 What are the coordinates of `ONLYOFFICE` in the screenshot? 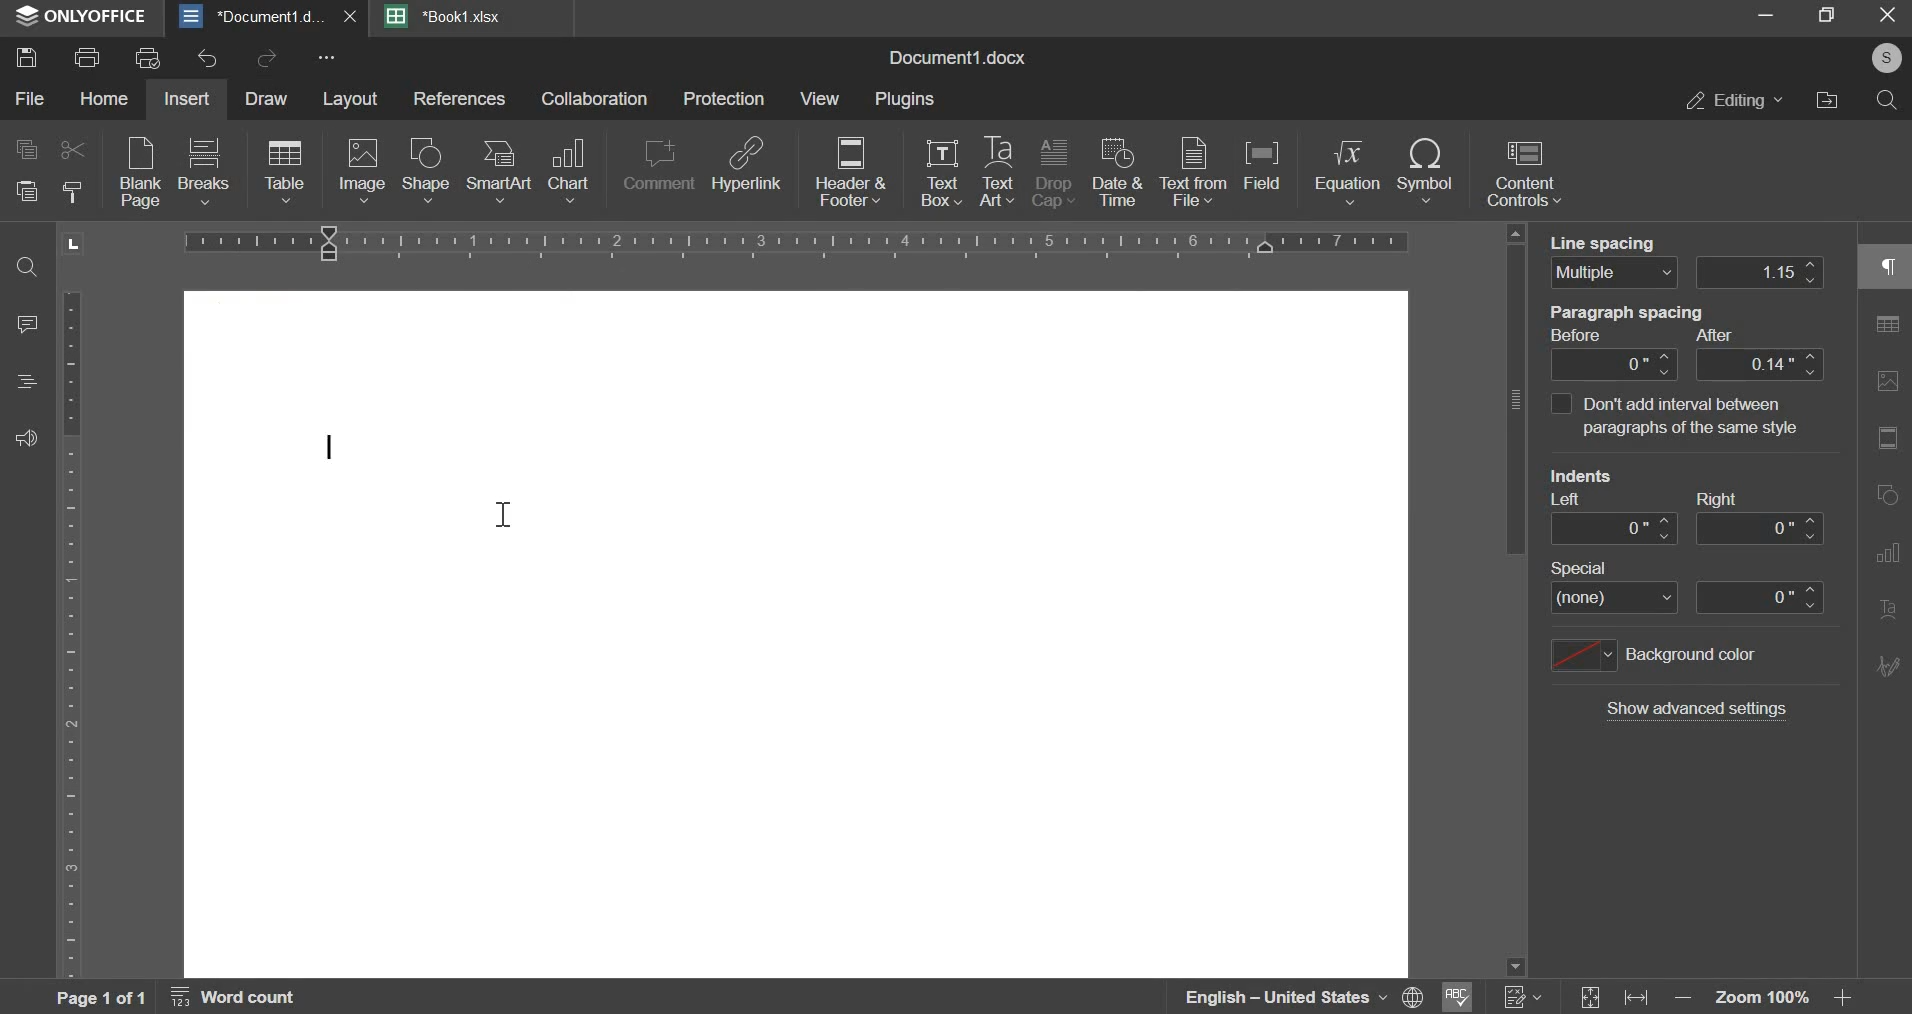 It's located at (83, 17).